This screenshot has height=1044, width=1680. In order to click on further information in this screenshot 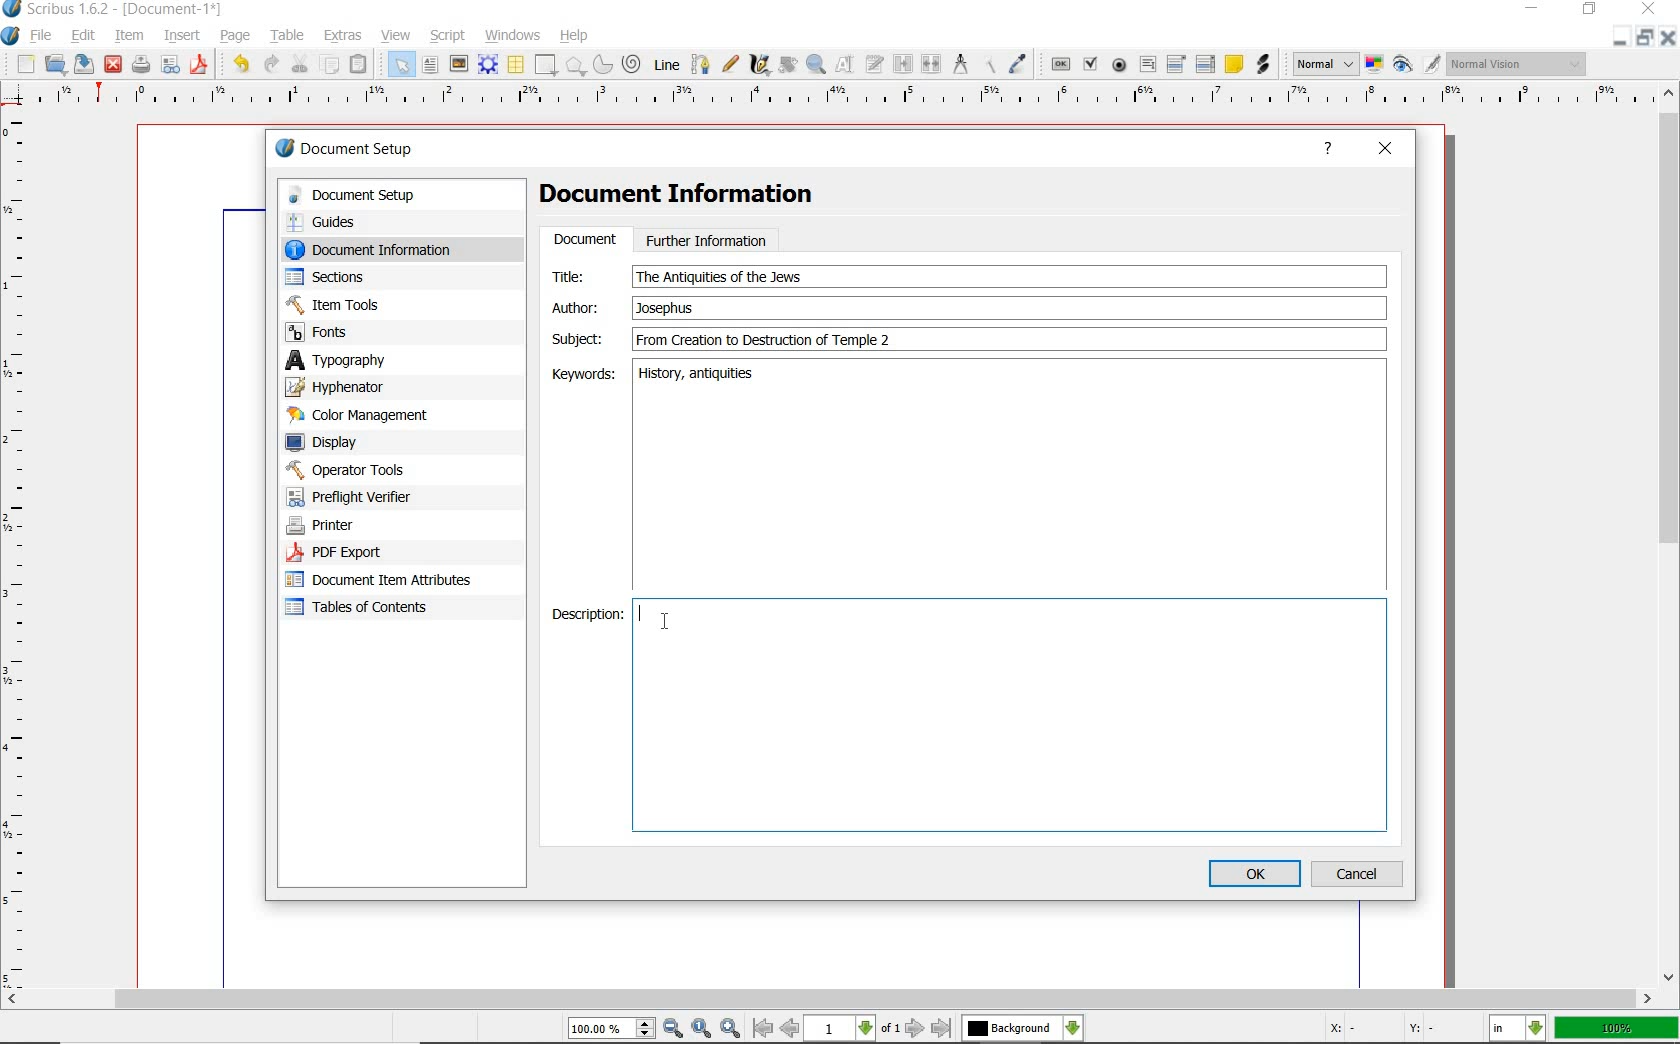, I will do `click(707, 239)`.